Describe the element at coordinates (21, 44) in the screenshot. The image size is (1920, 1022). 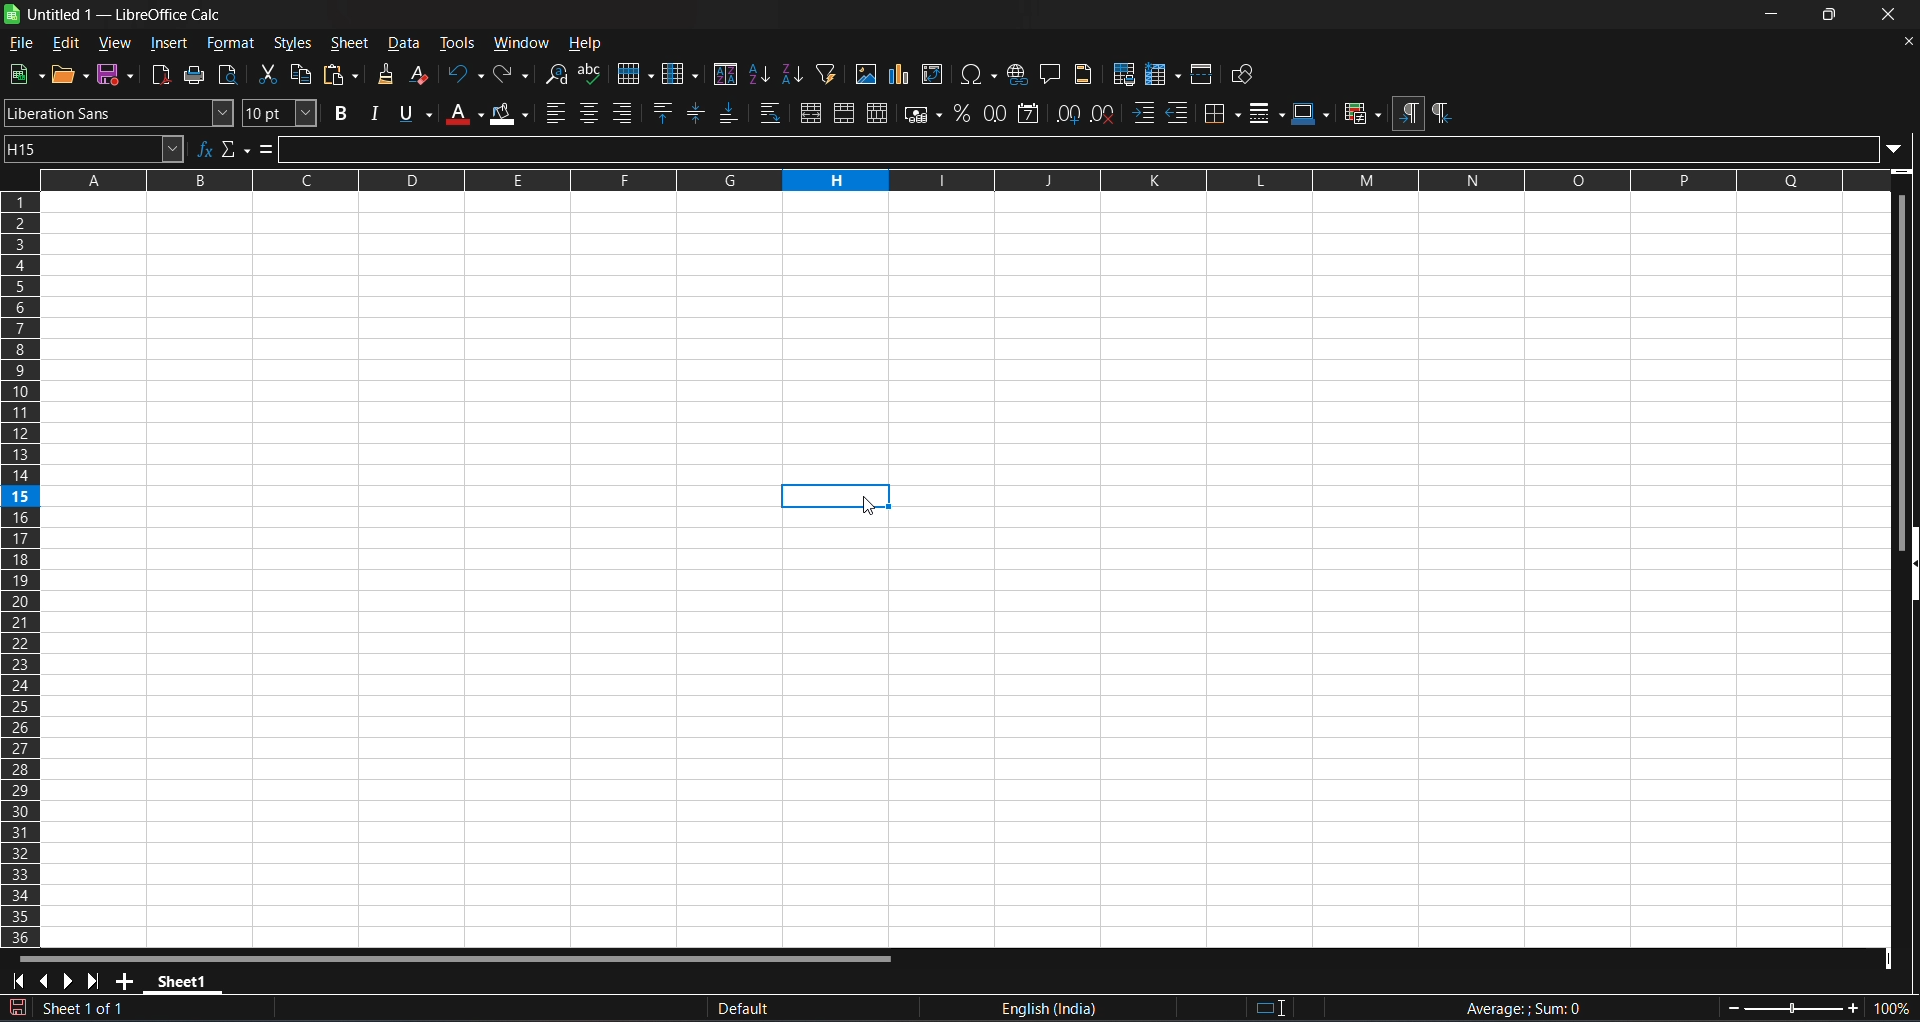
I see `file` at that location.